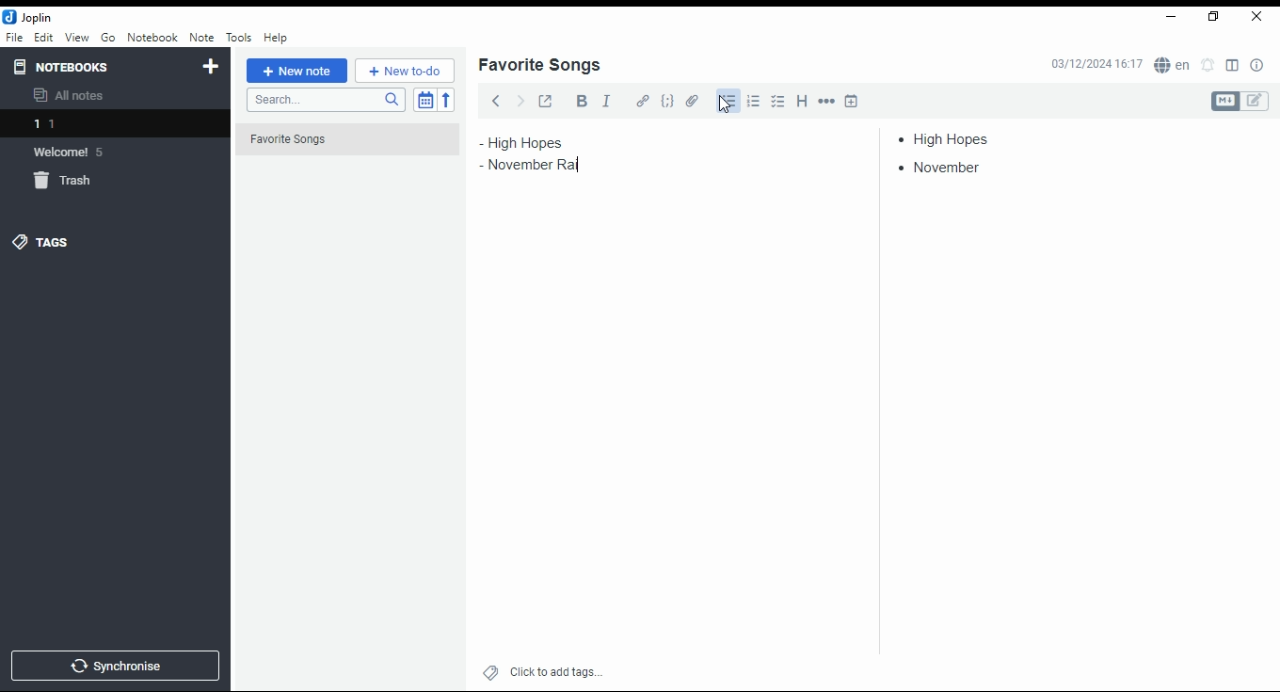  What do you see at coordinates (1240, 101) in the screenshot?
I see `toggle editors` at bounding box center [1240, 101].